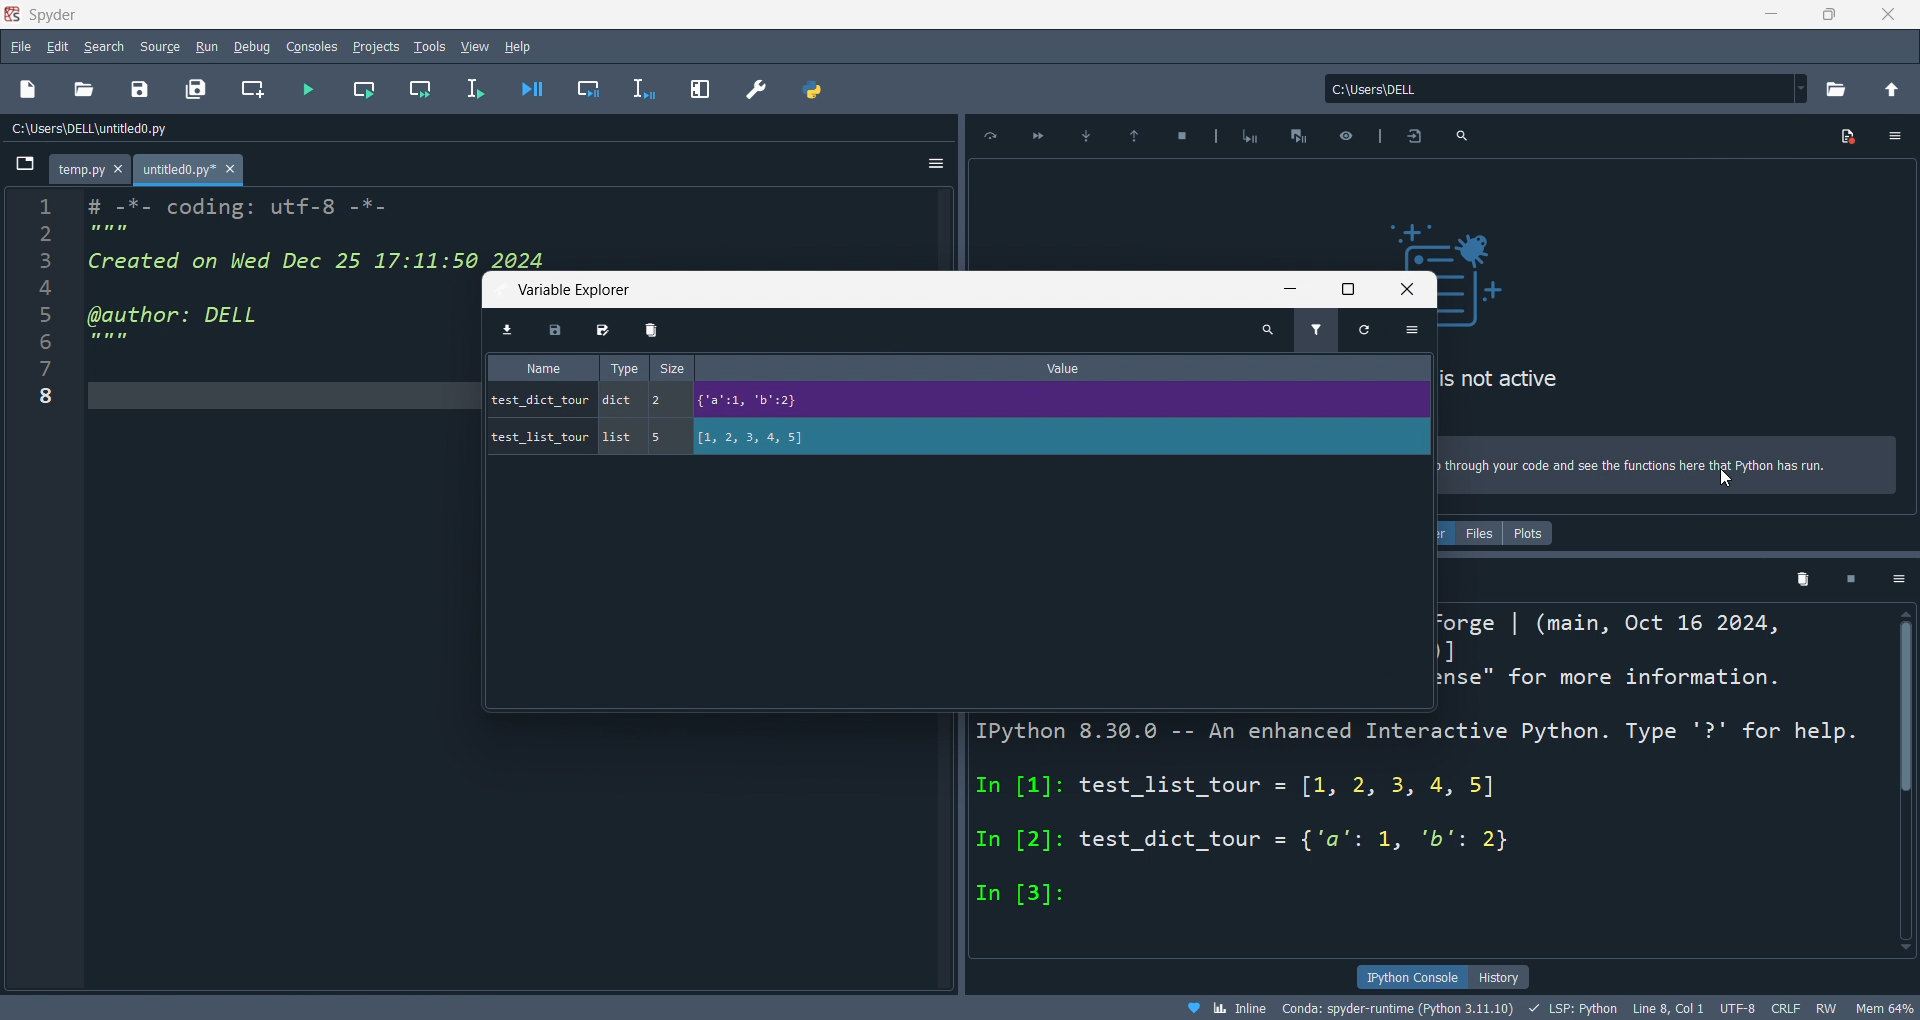 This screenshot has width=1920, height=1020. What do you see at coordinates (284, 283) in the screenshot?
I see `editor pane` at bounding box center [284, 283].